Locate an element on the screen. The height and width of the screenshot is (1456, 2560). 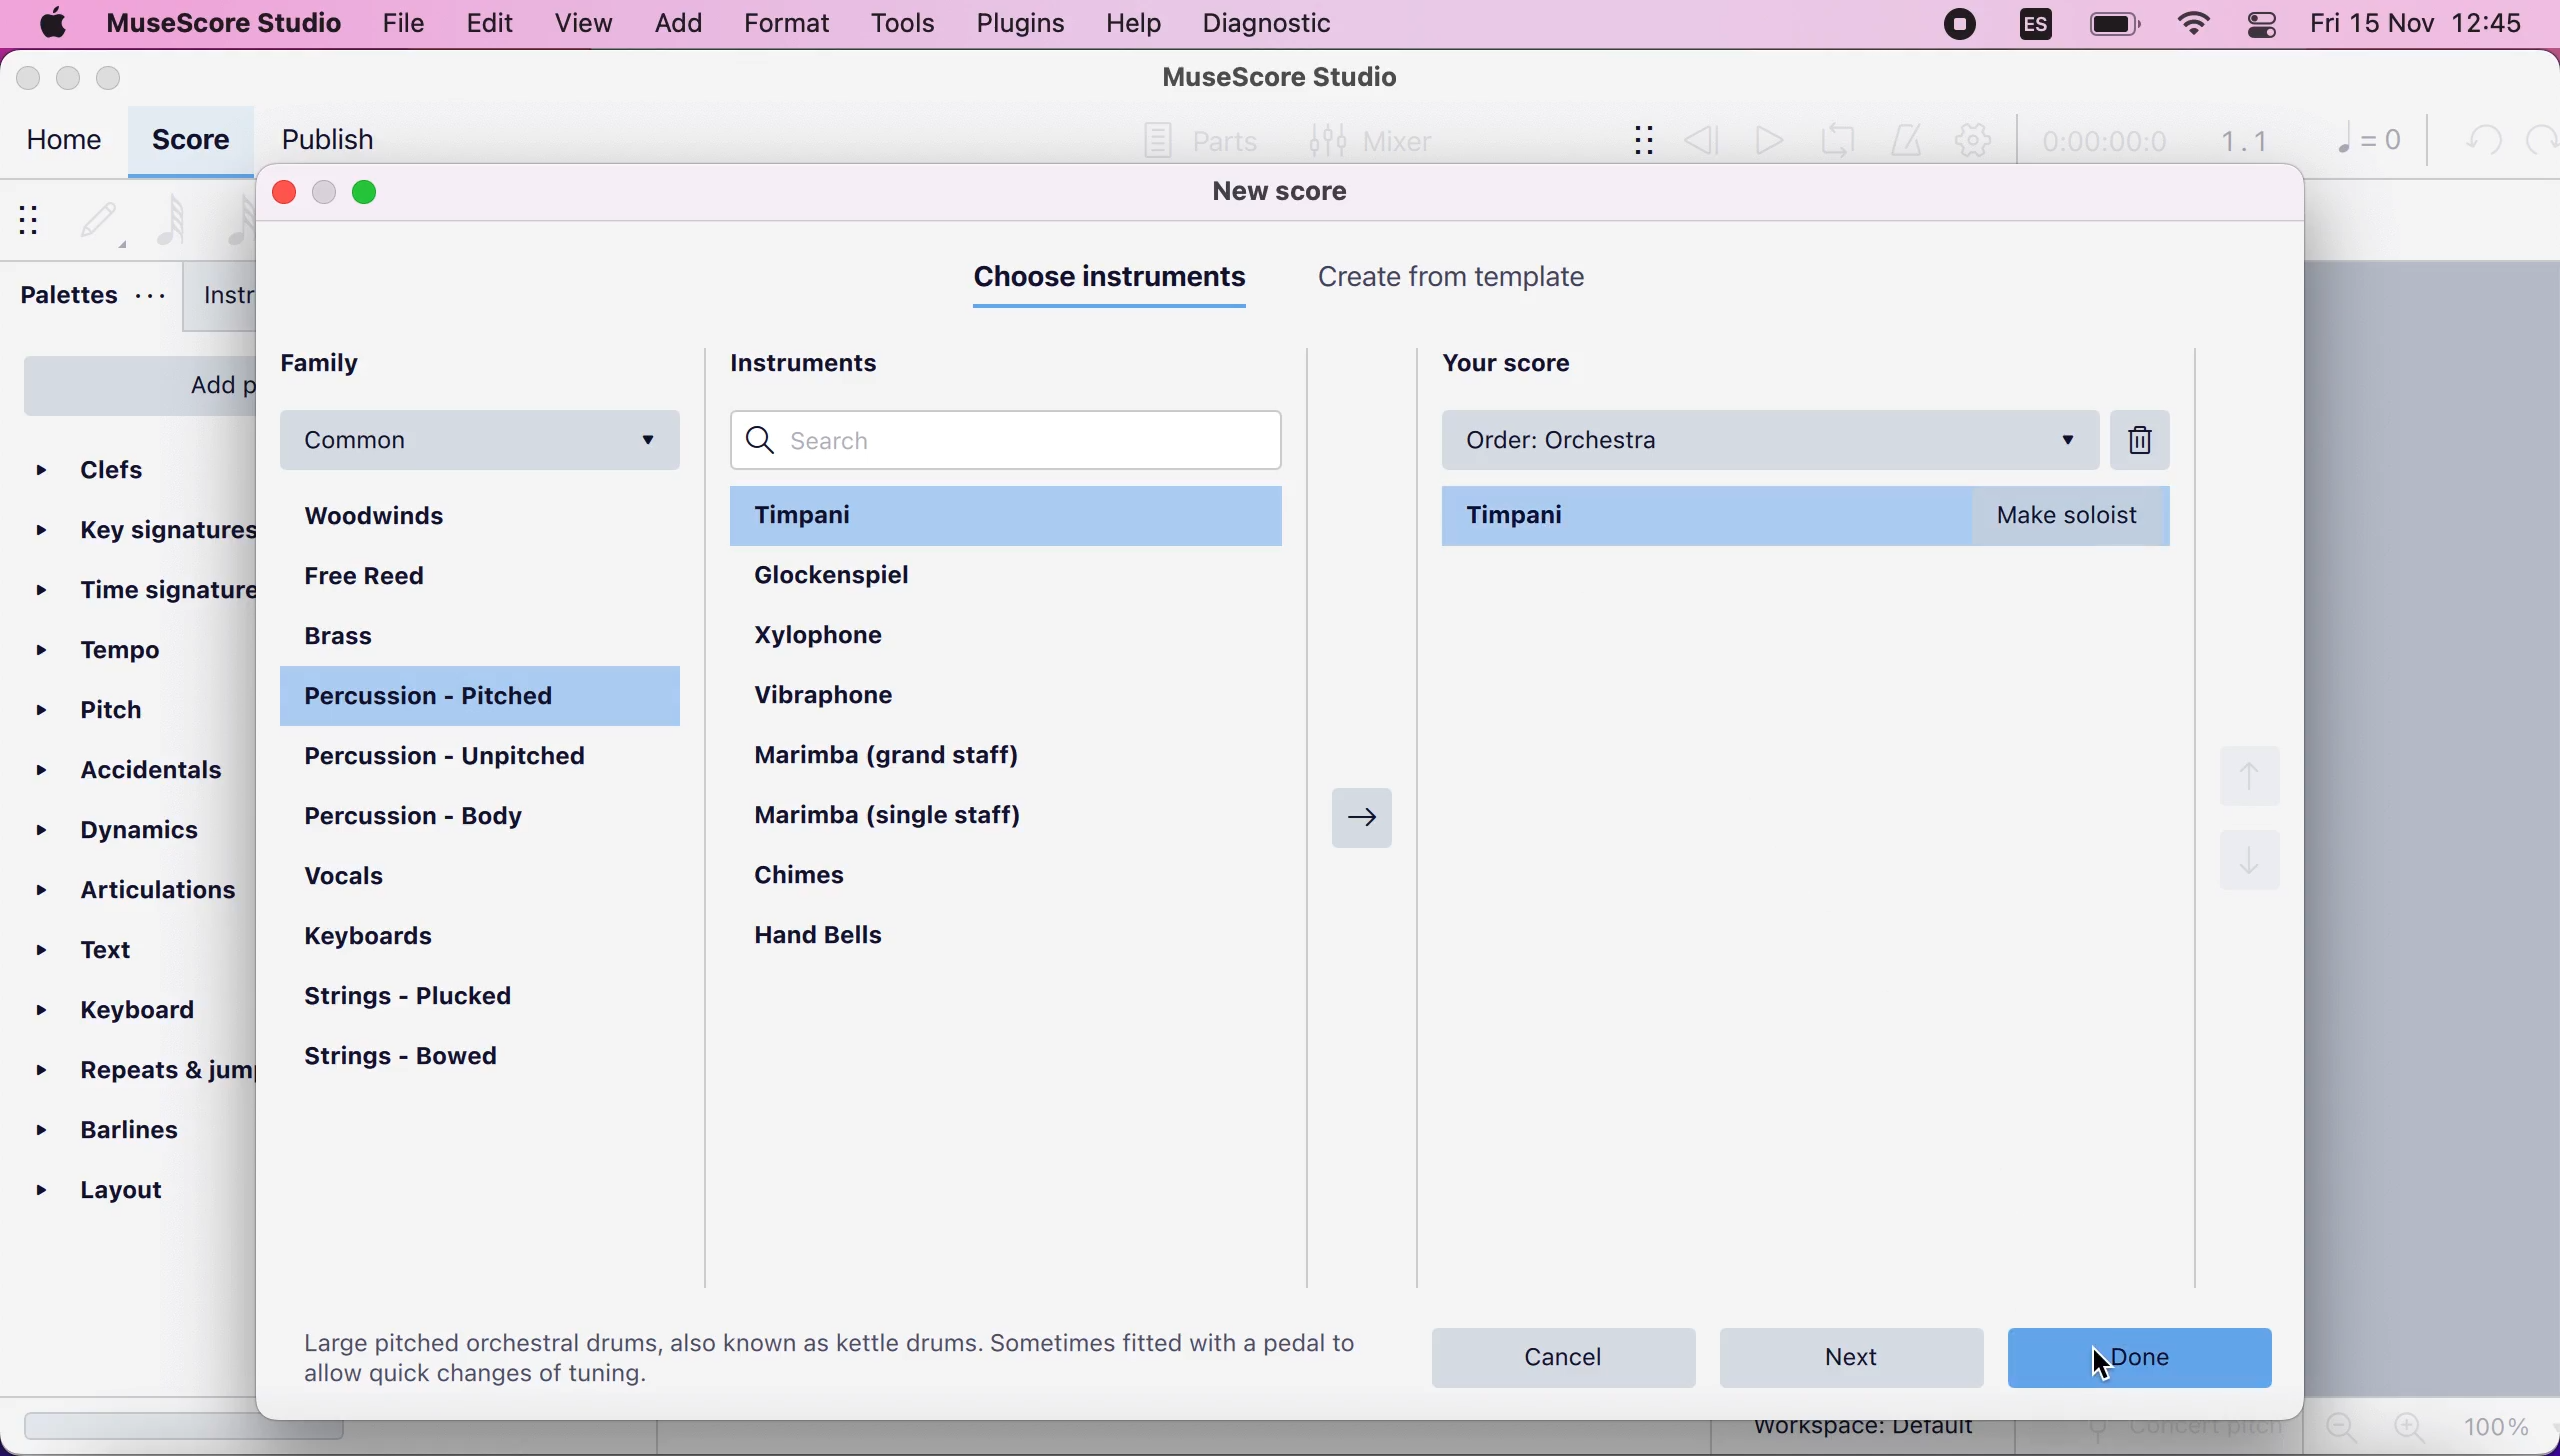
cursor is located at coordinates (2094, 1370).